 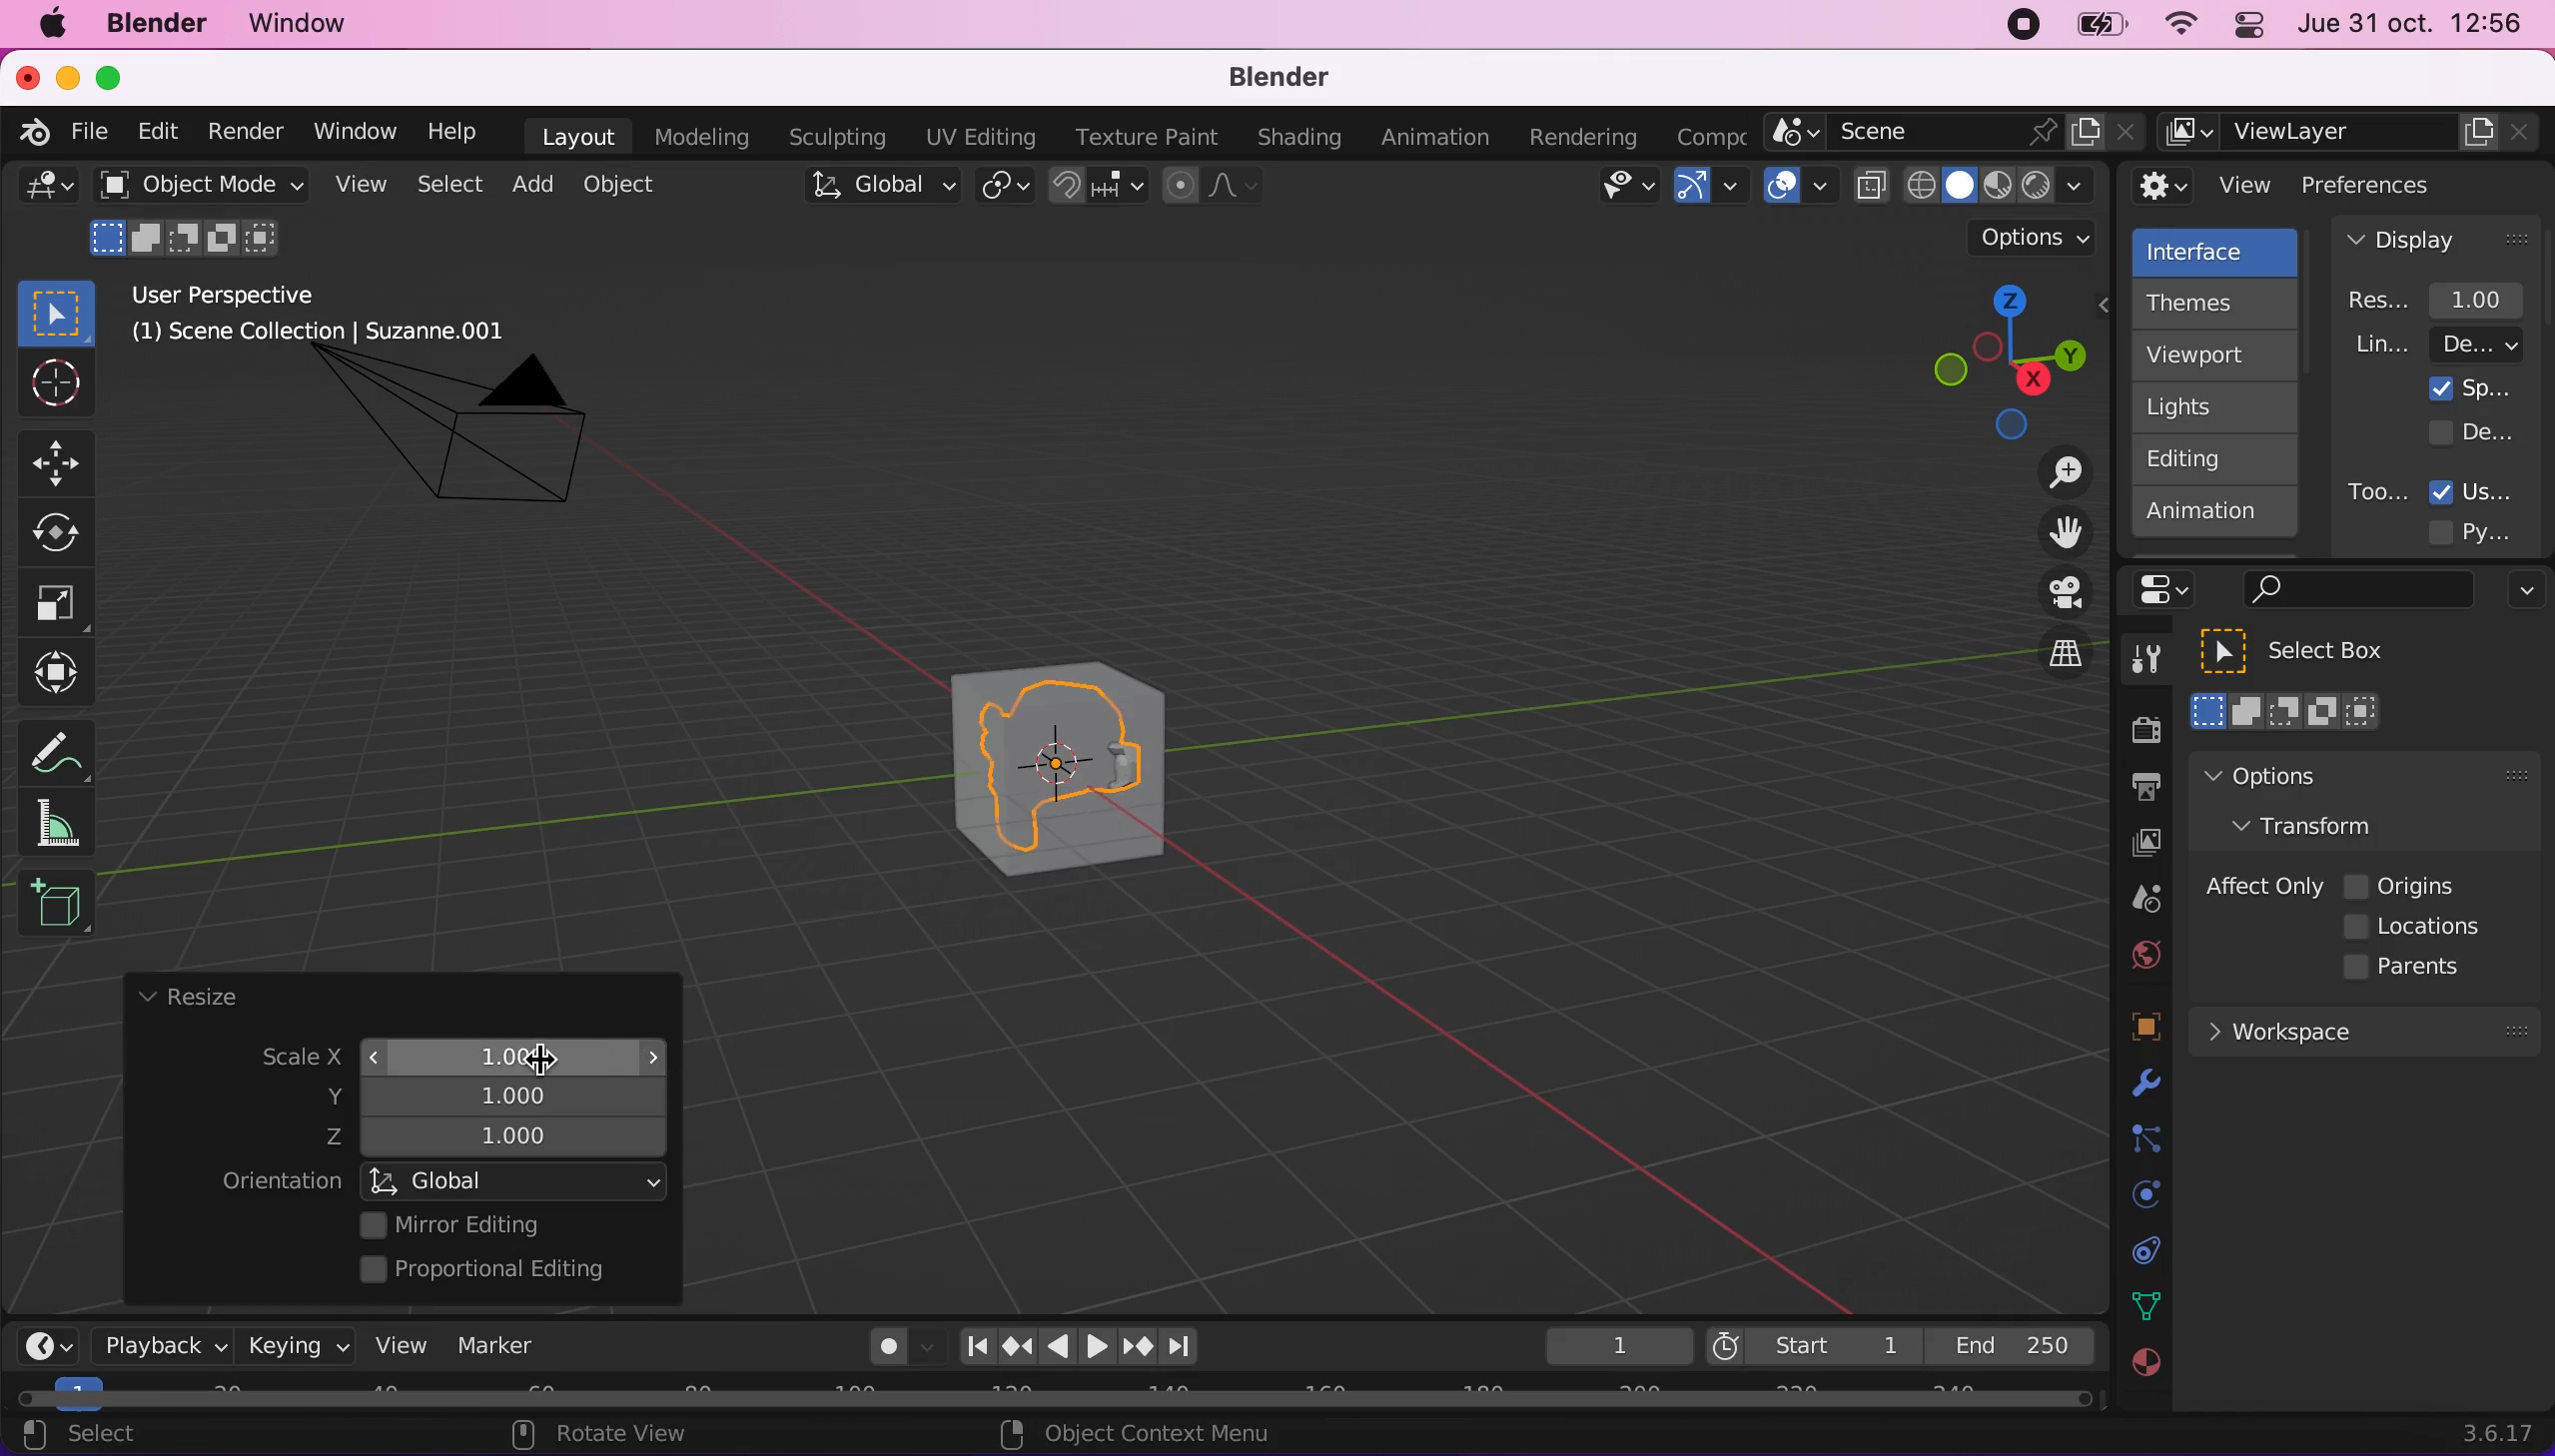 I want to click on click, shortcut, drag, so click(x=2002, y=361).